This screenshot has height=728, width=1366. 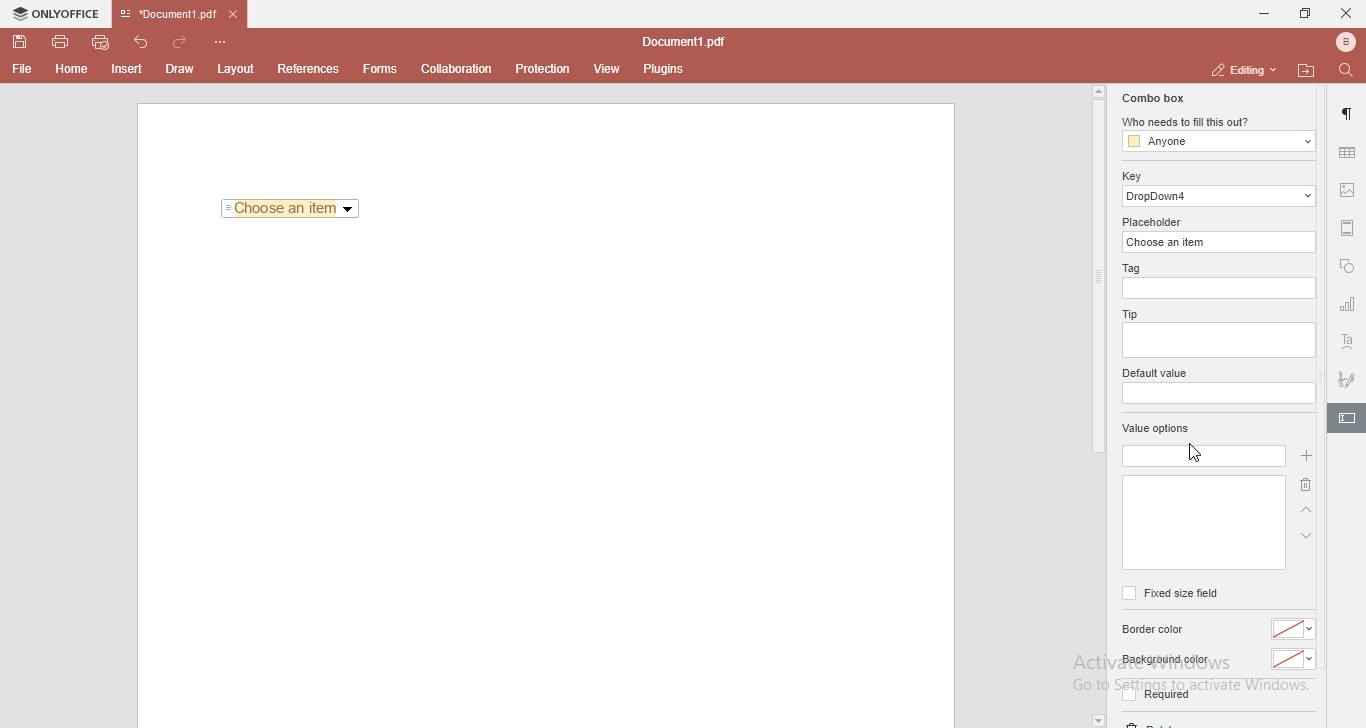 What do you see at coordinates (1169, 593) in the screenshot?
I see `fixed size field` at bounding box center [1169, 593].